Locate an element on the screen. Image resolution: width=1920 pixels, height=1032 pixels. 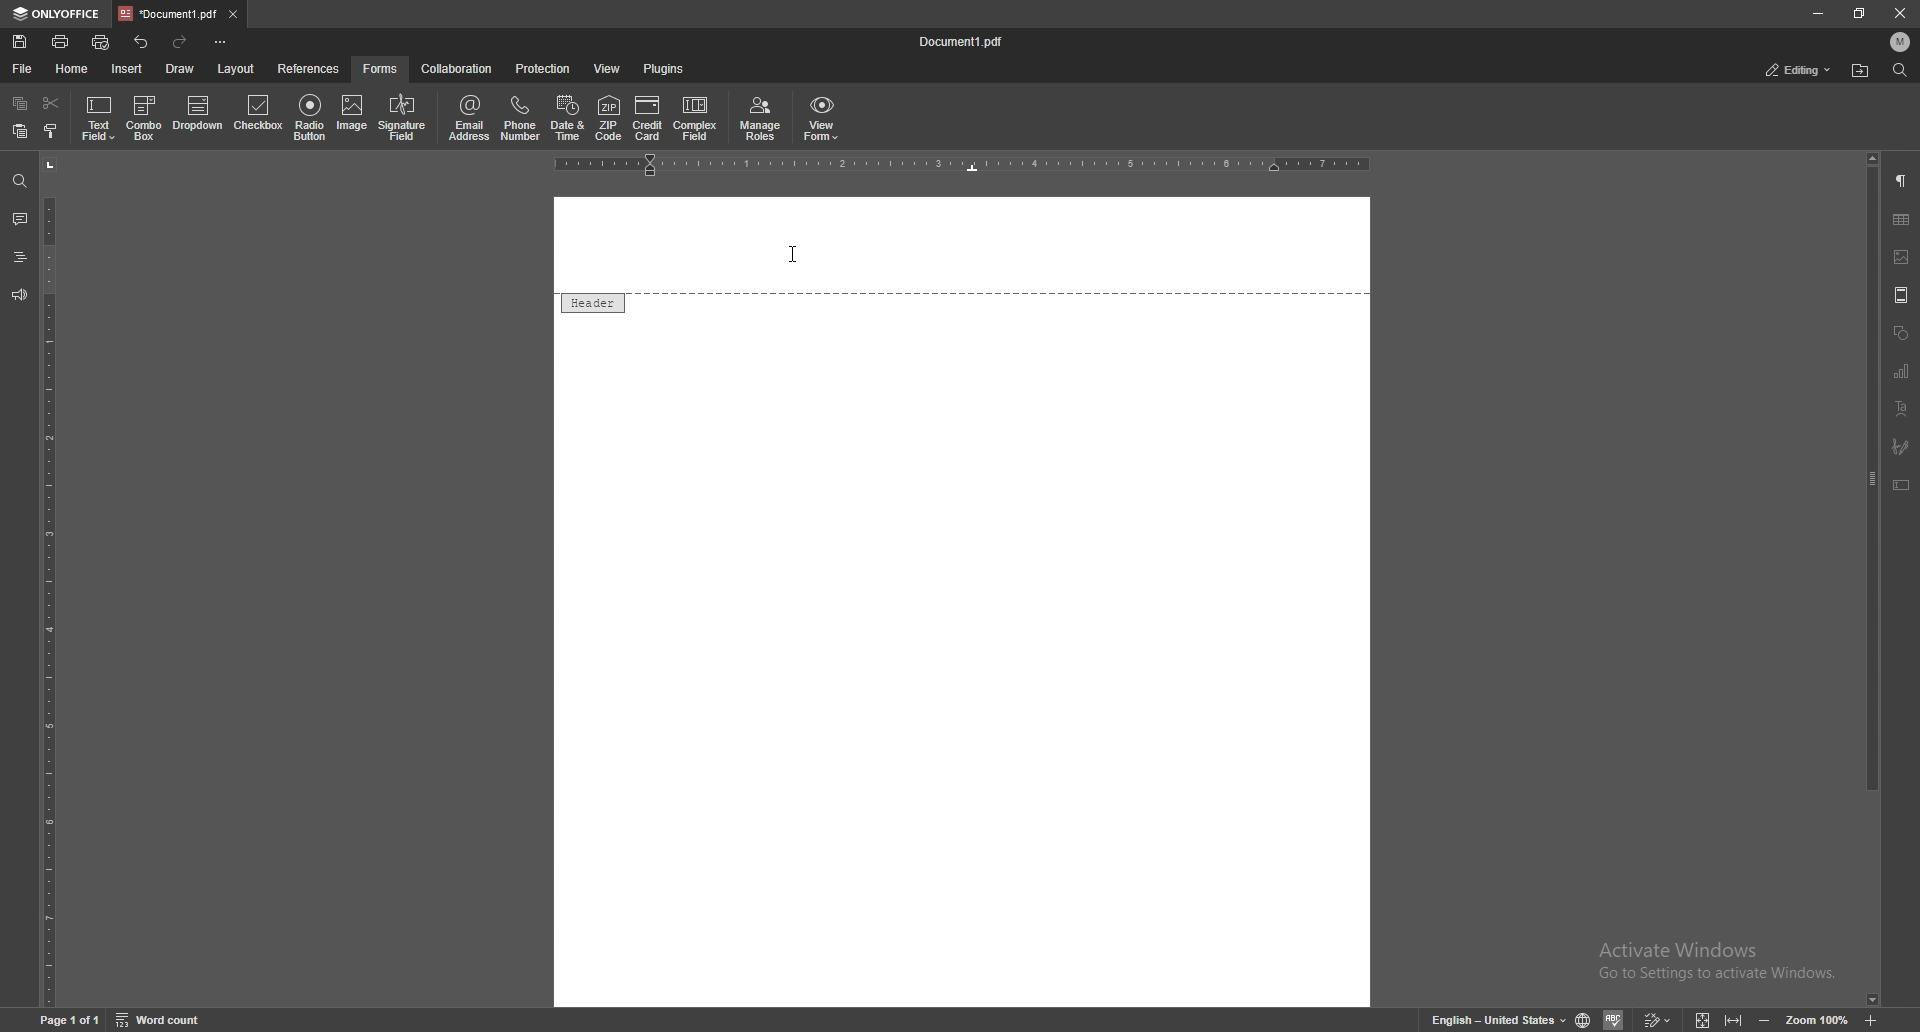
radio button is located at coordinates (310, 115).